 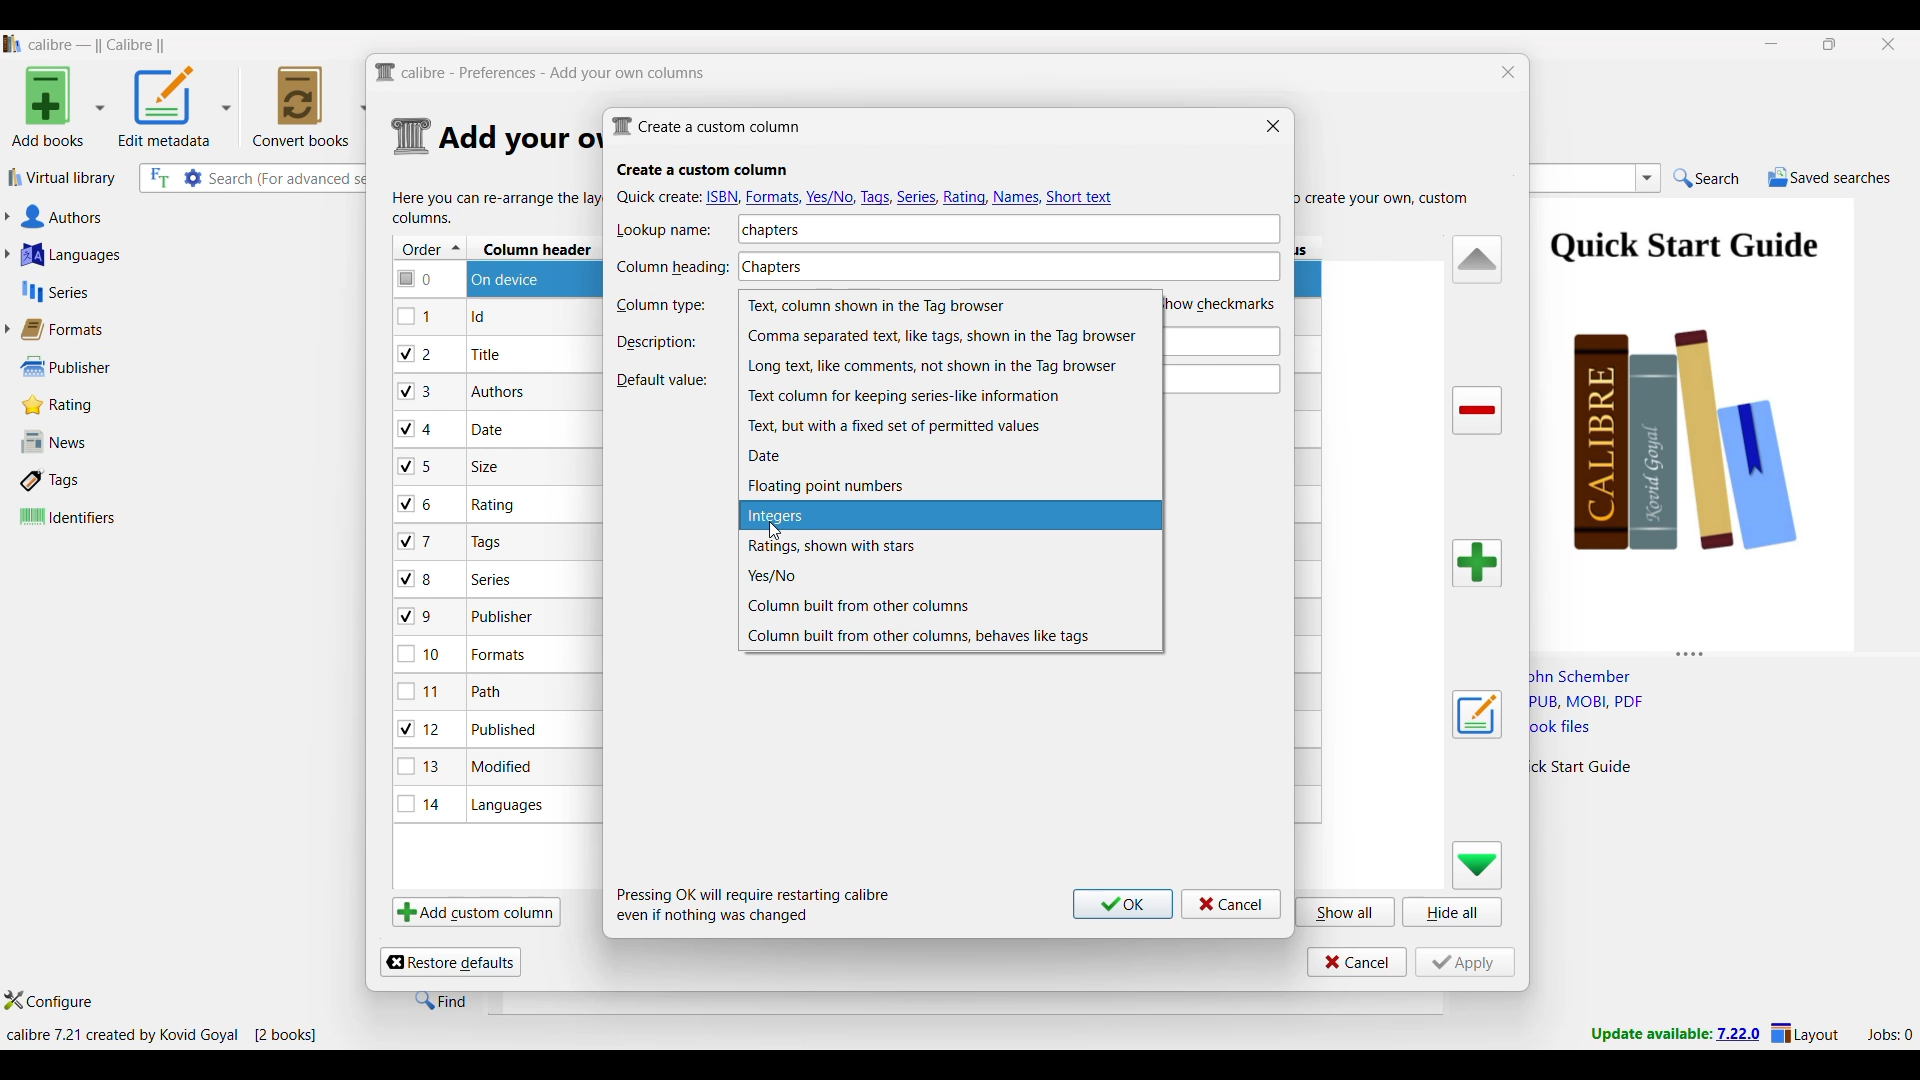 What do you see at coordinates (949, 456) in the screenshot?
I see `Date` at bounding box center [949, 456].